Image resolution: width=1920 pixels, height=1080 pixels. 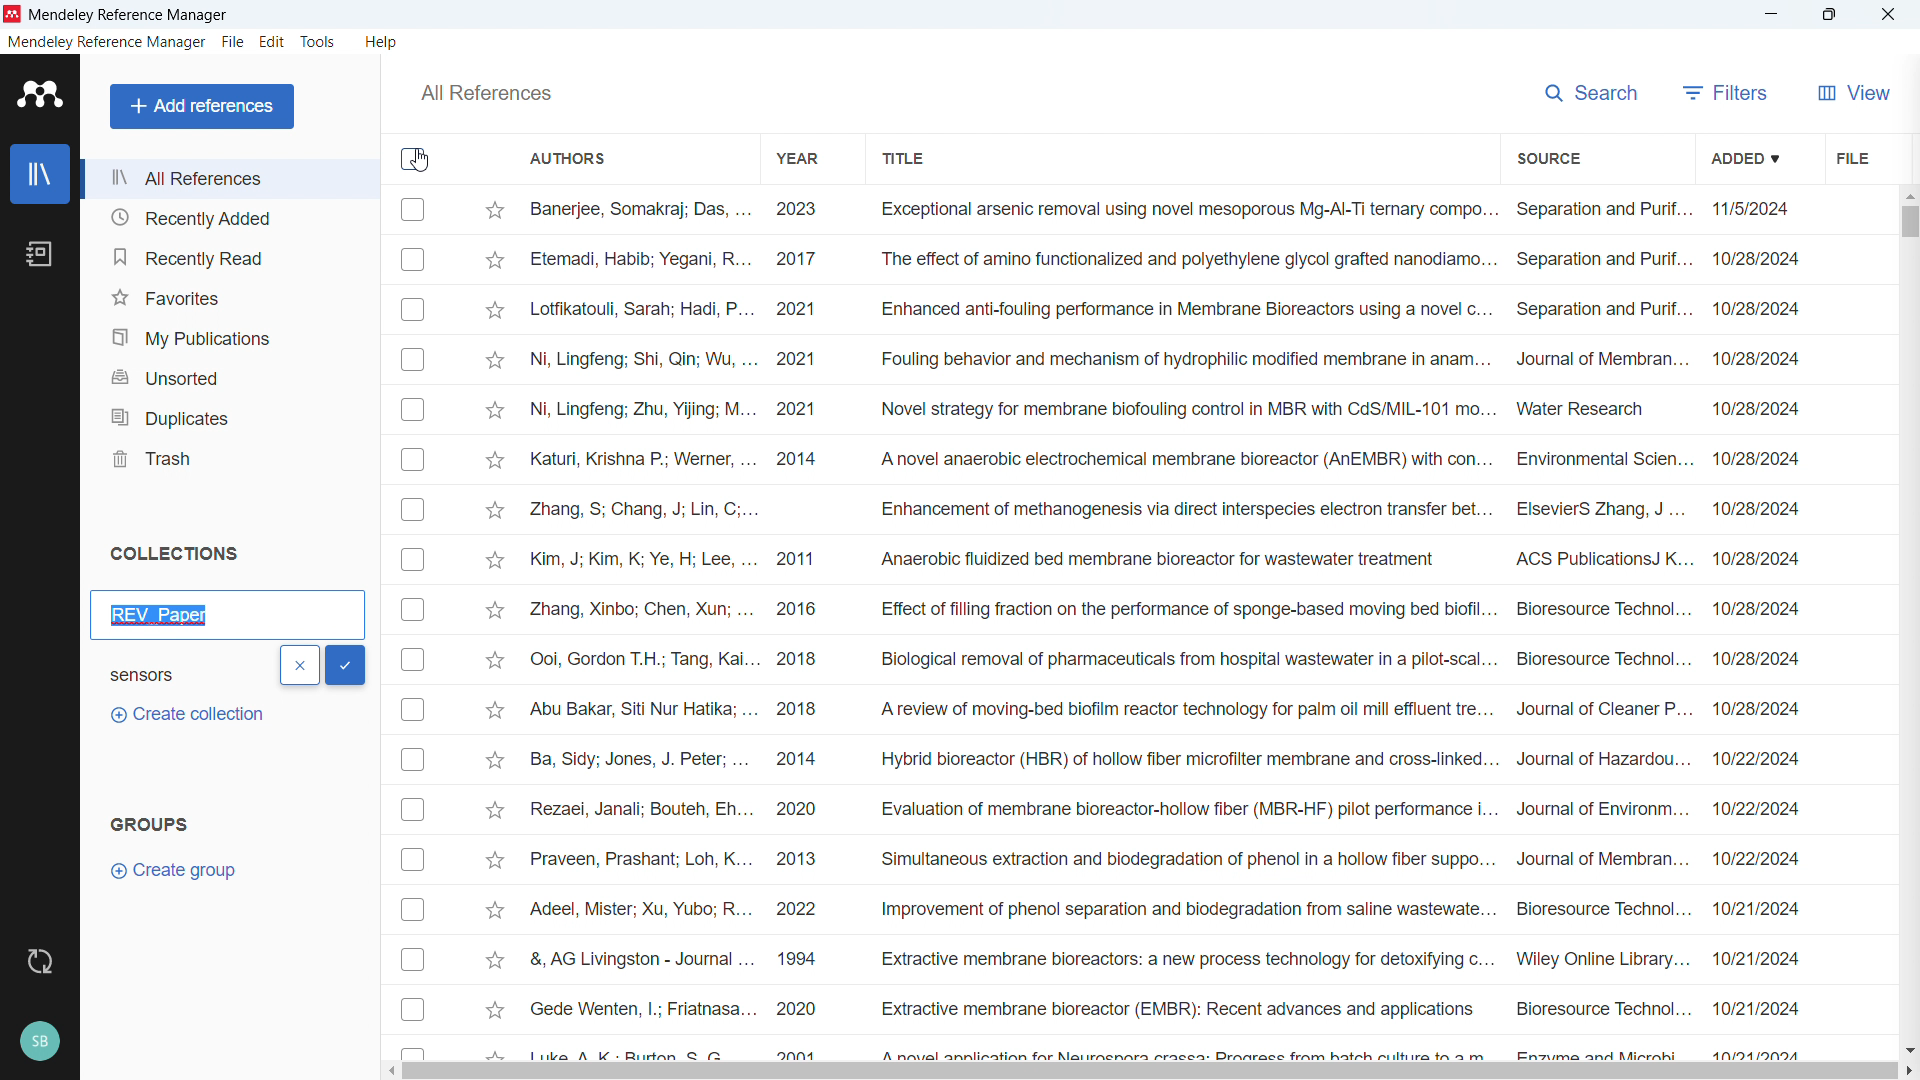 I want to click on Select respective publication, so click(x=413, y=810).